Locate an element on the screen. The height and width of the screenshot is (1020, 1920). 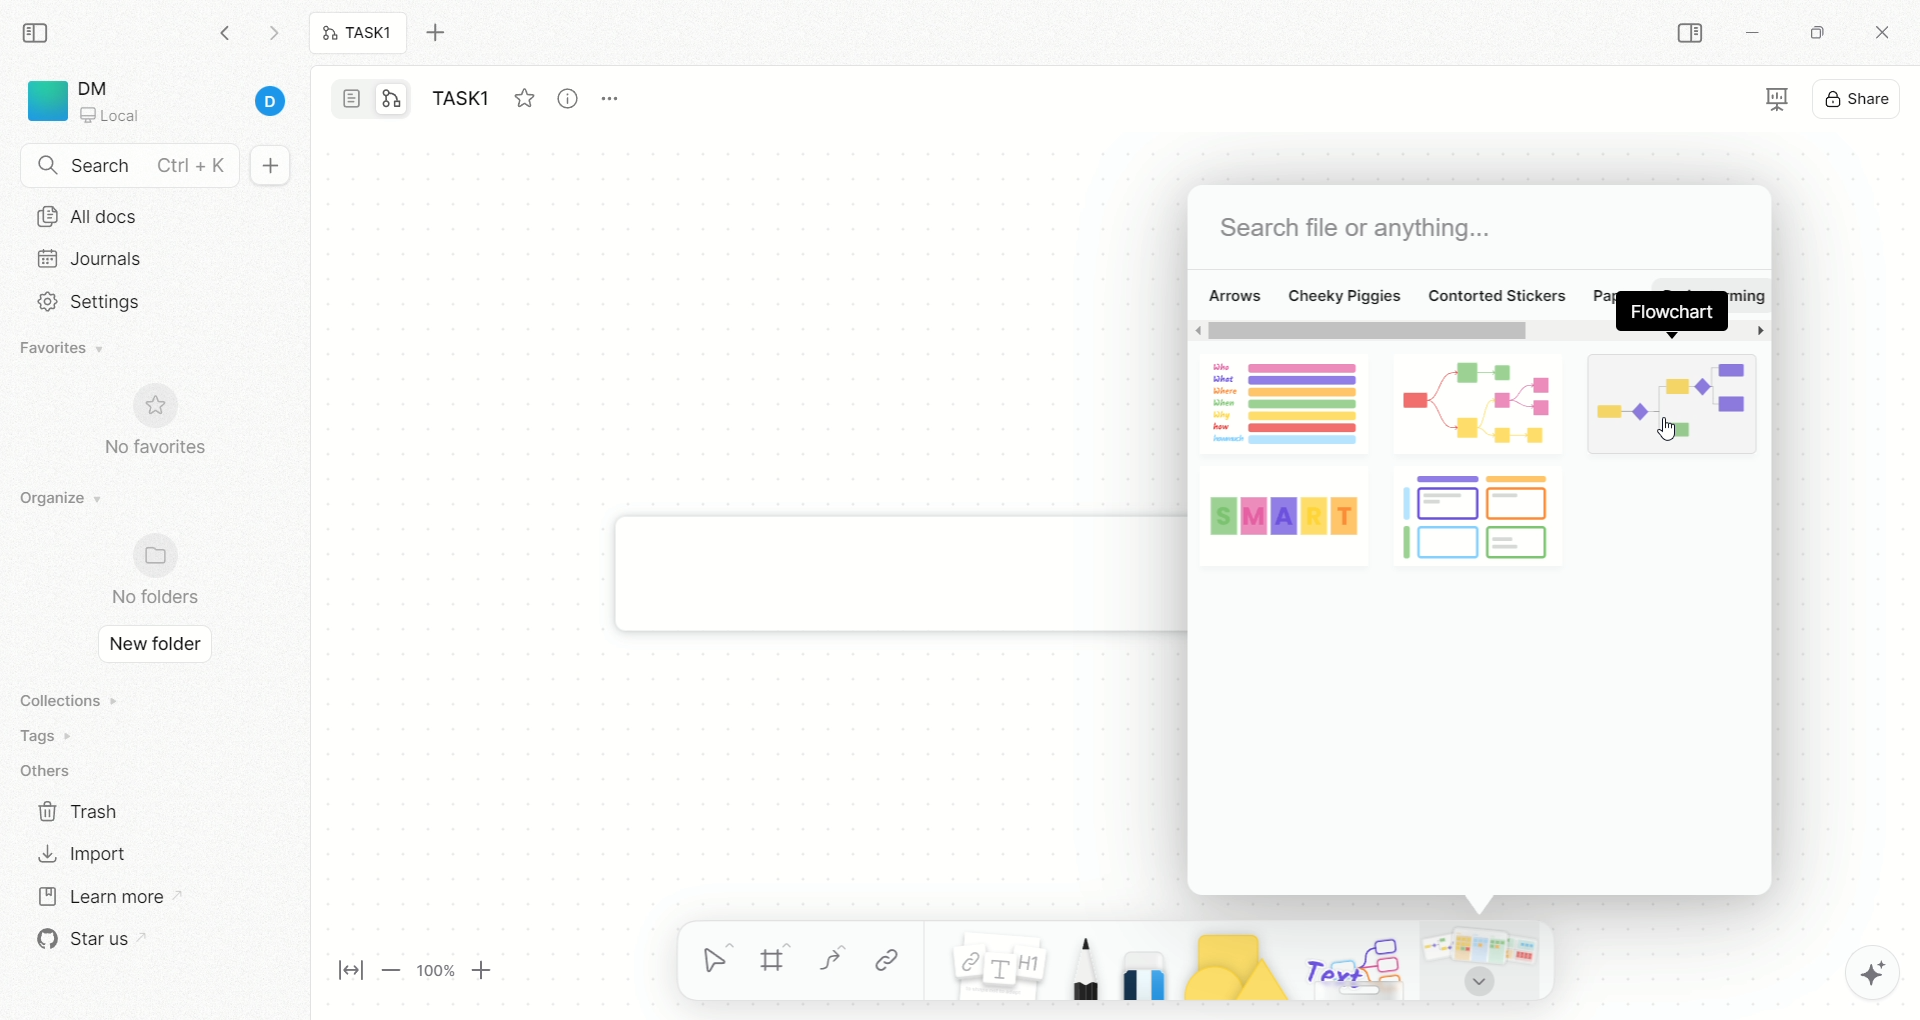
others is located at coordinates (50, 772).